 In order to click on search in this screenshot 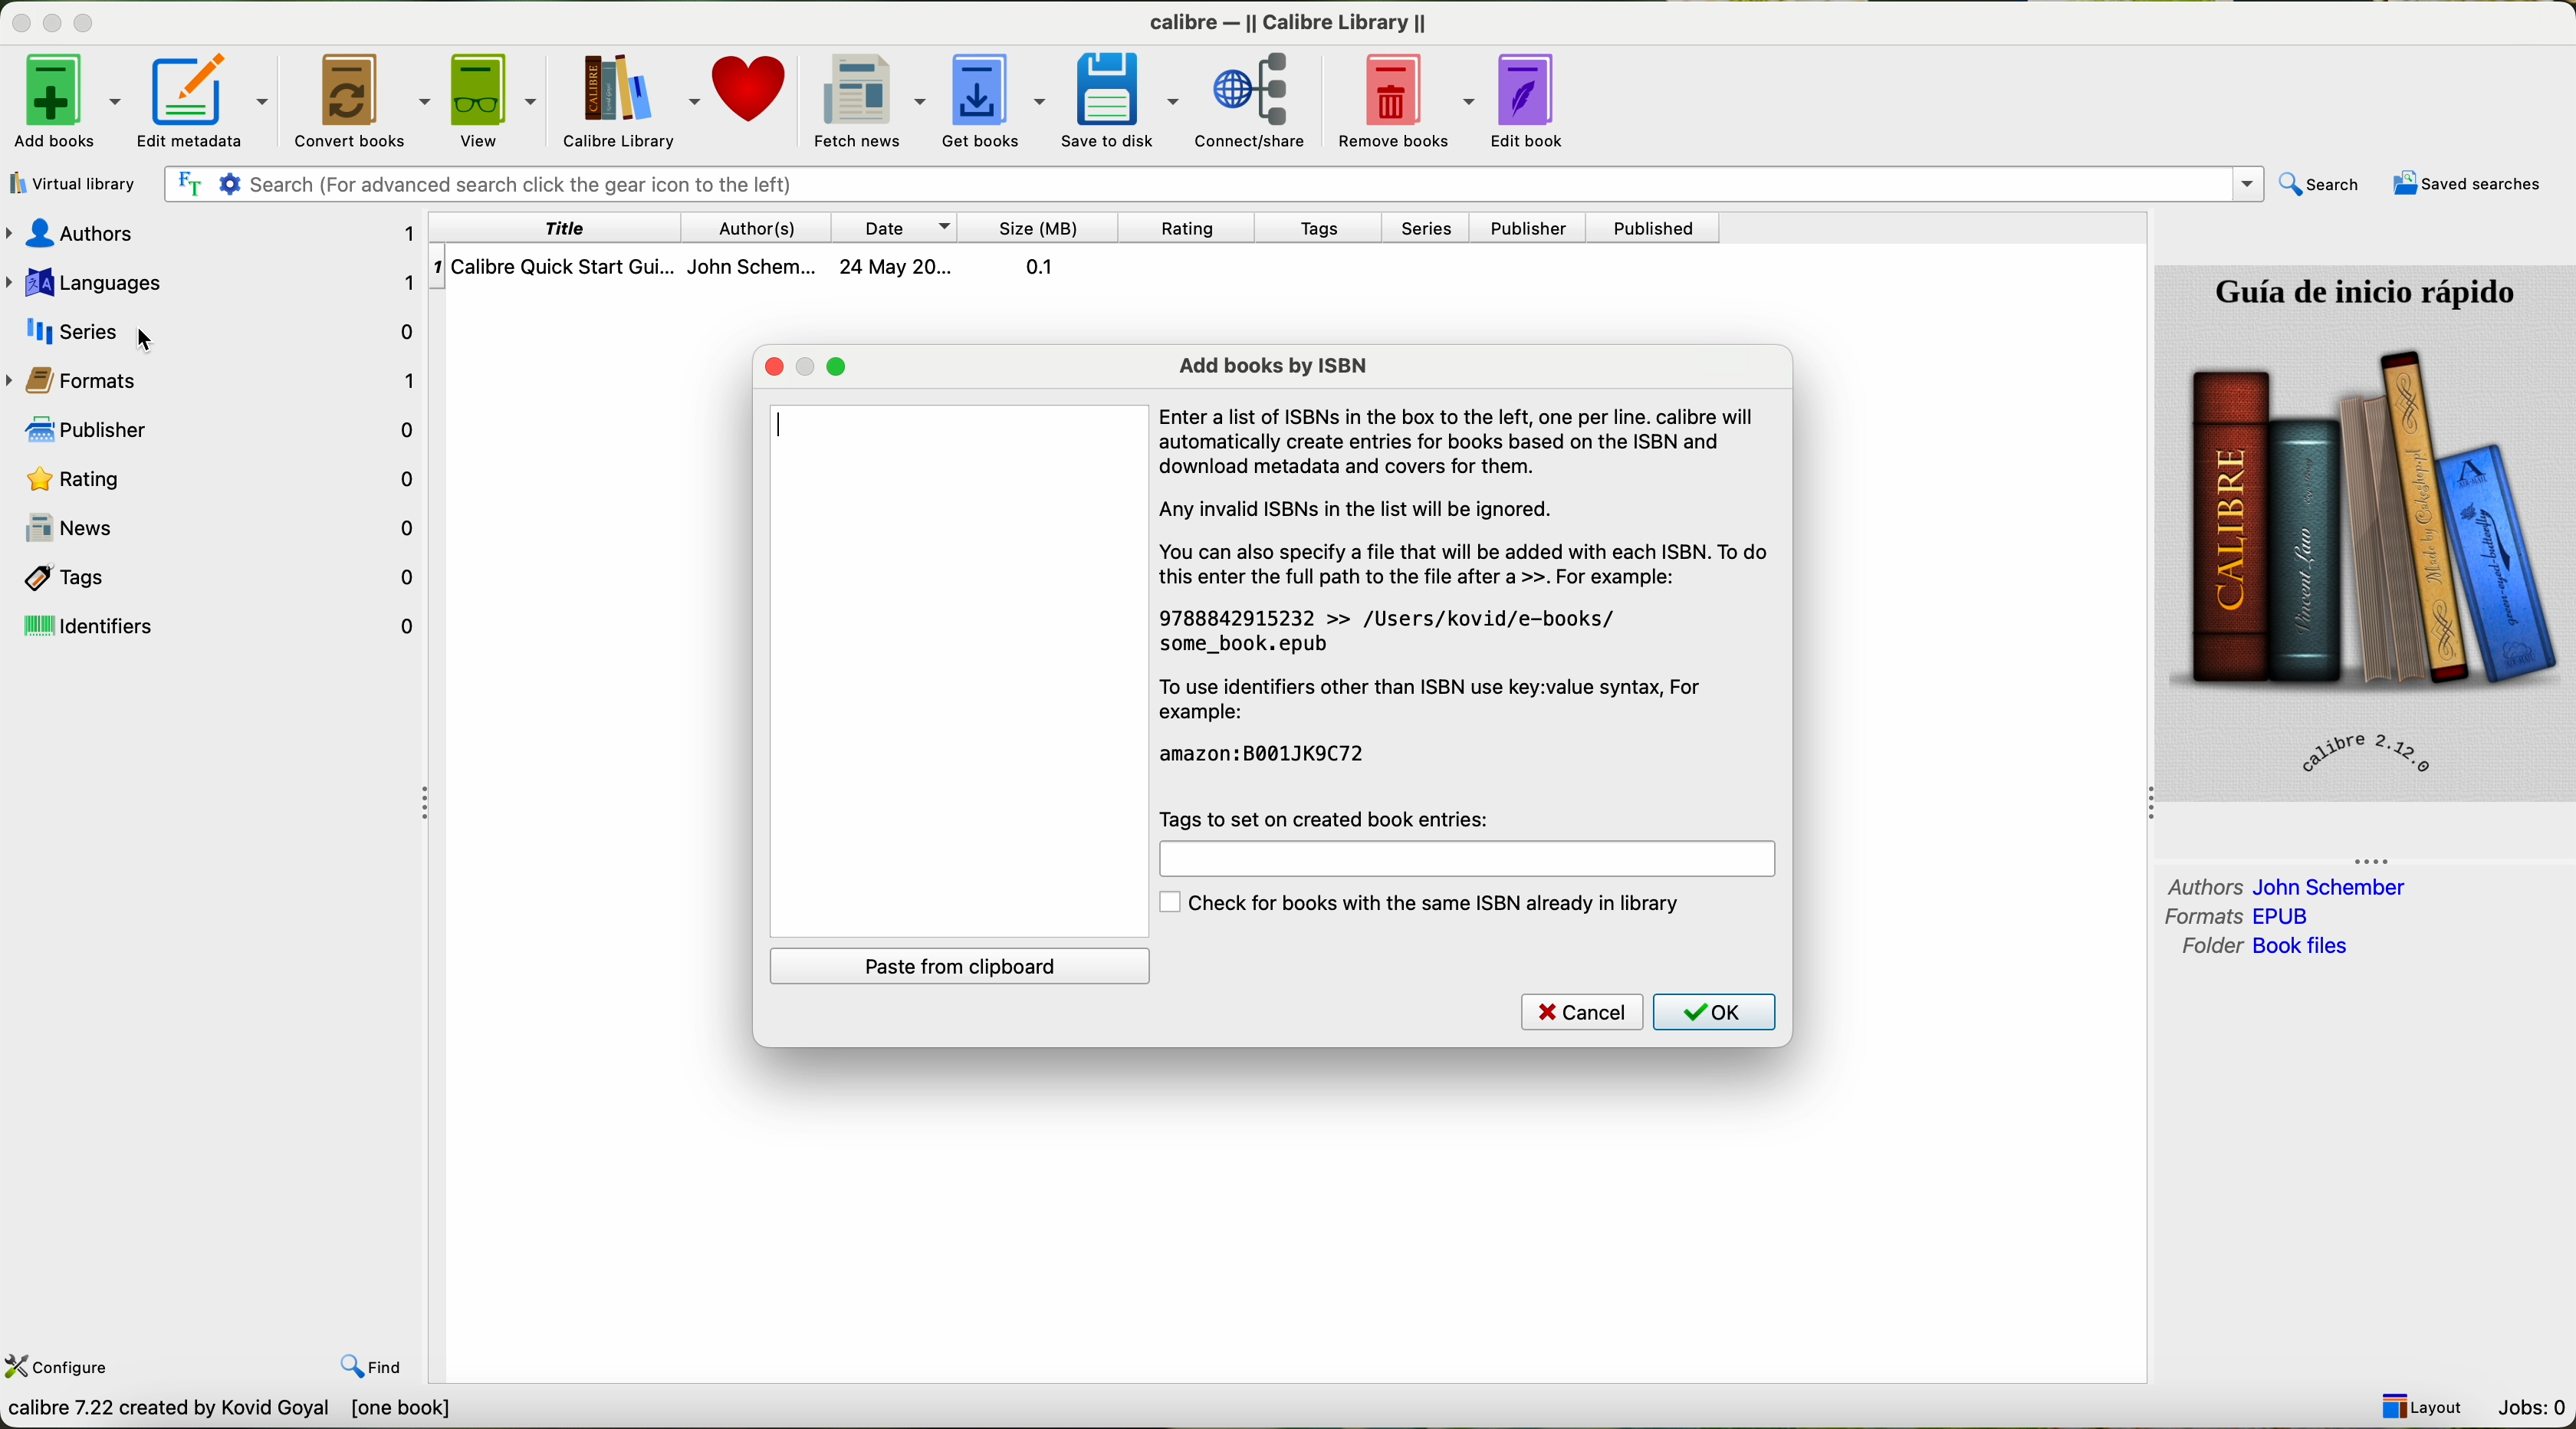, I will do `click(2321, 184)`.